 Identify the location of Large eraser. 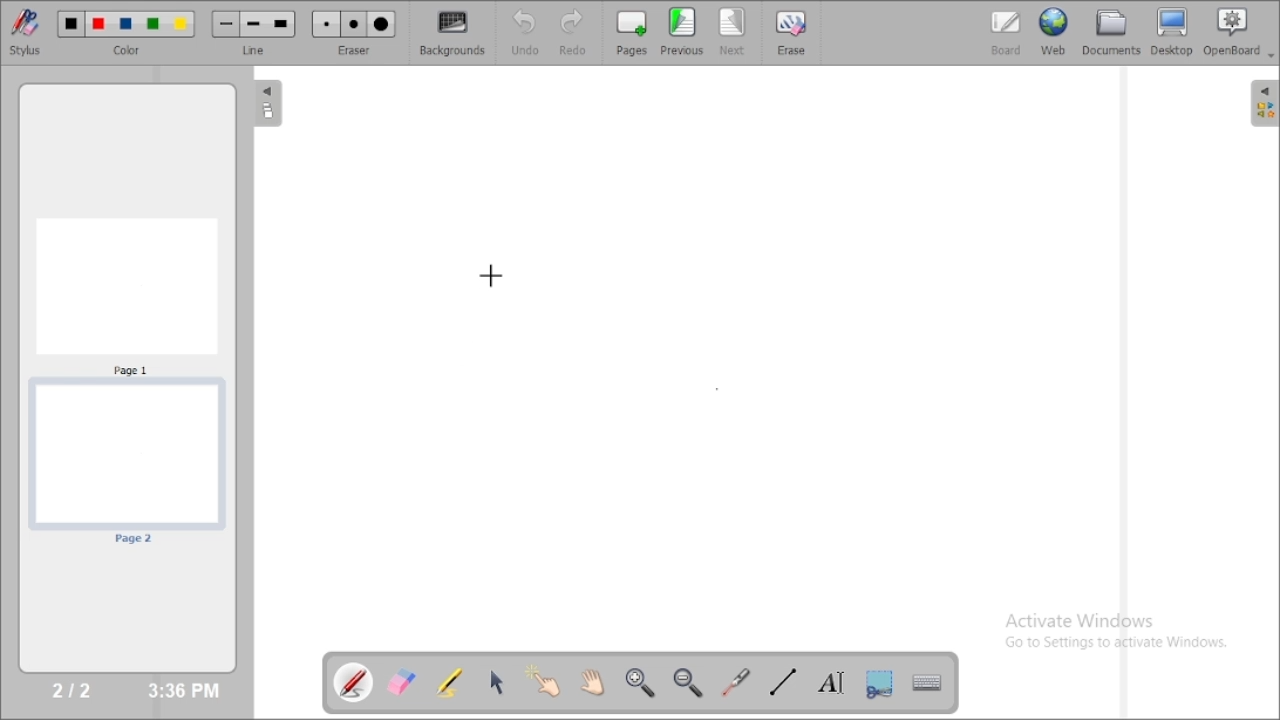
(382, 25).